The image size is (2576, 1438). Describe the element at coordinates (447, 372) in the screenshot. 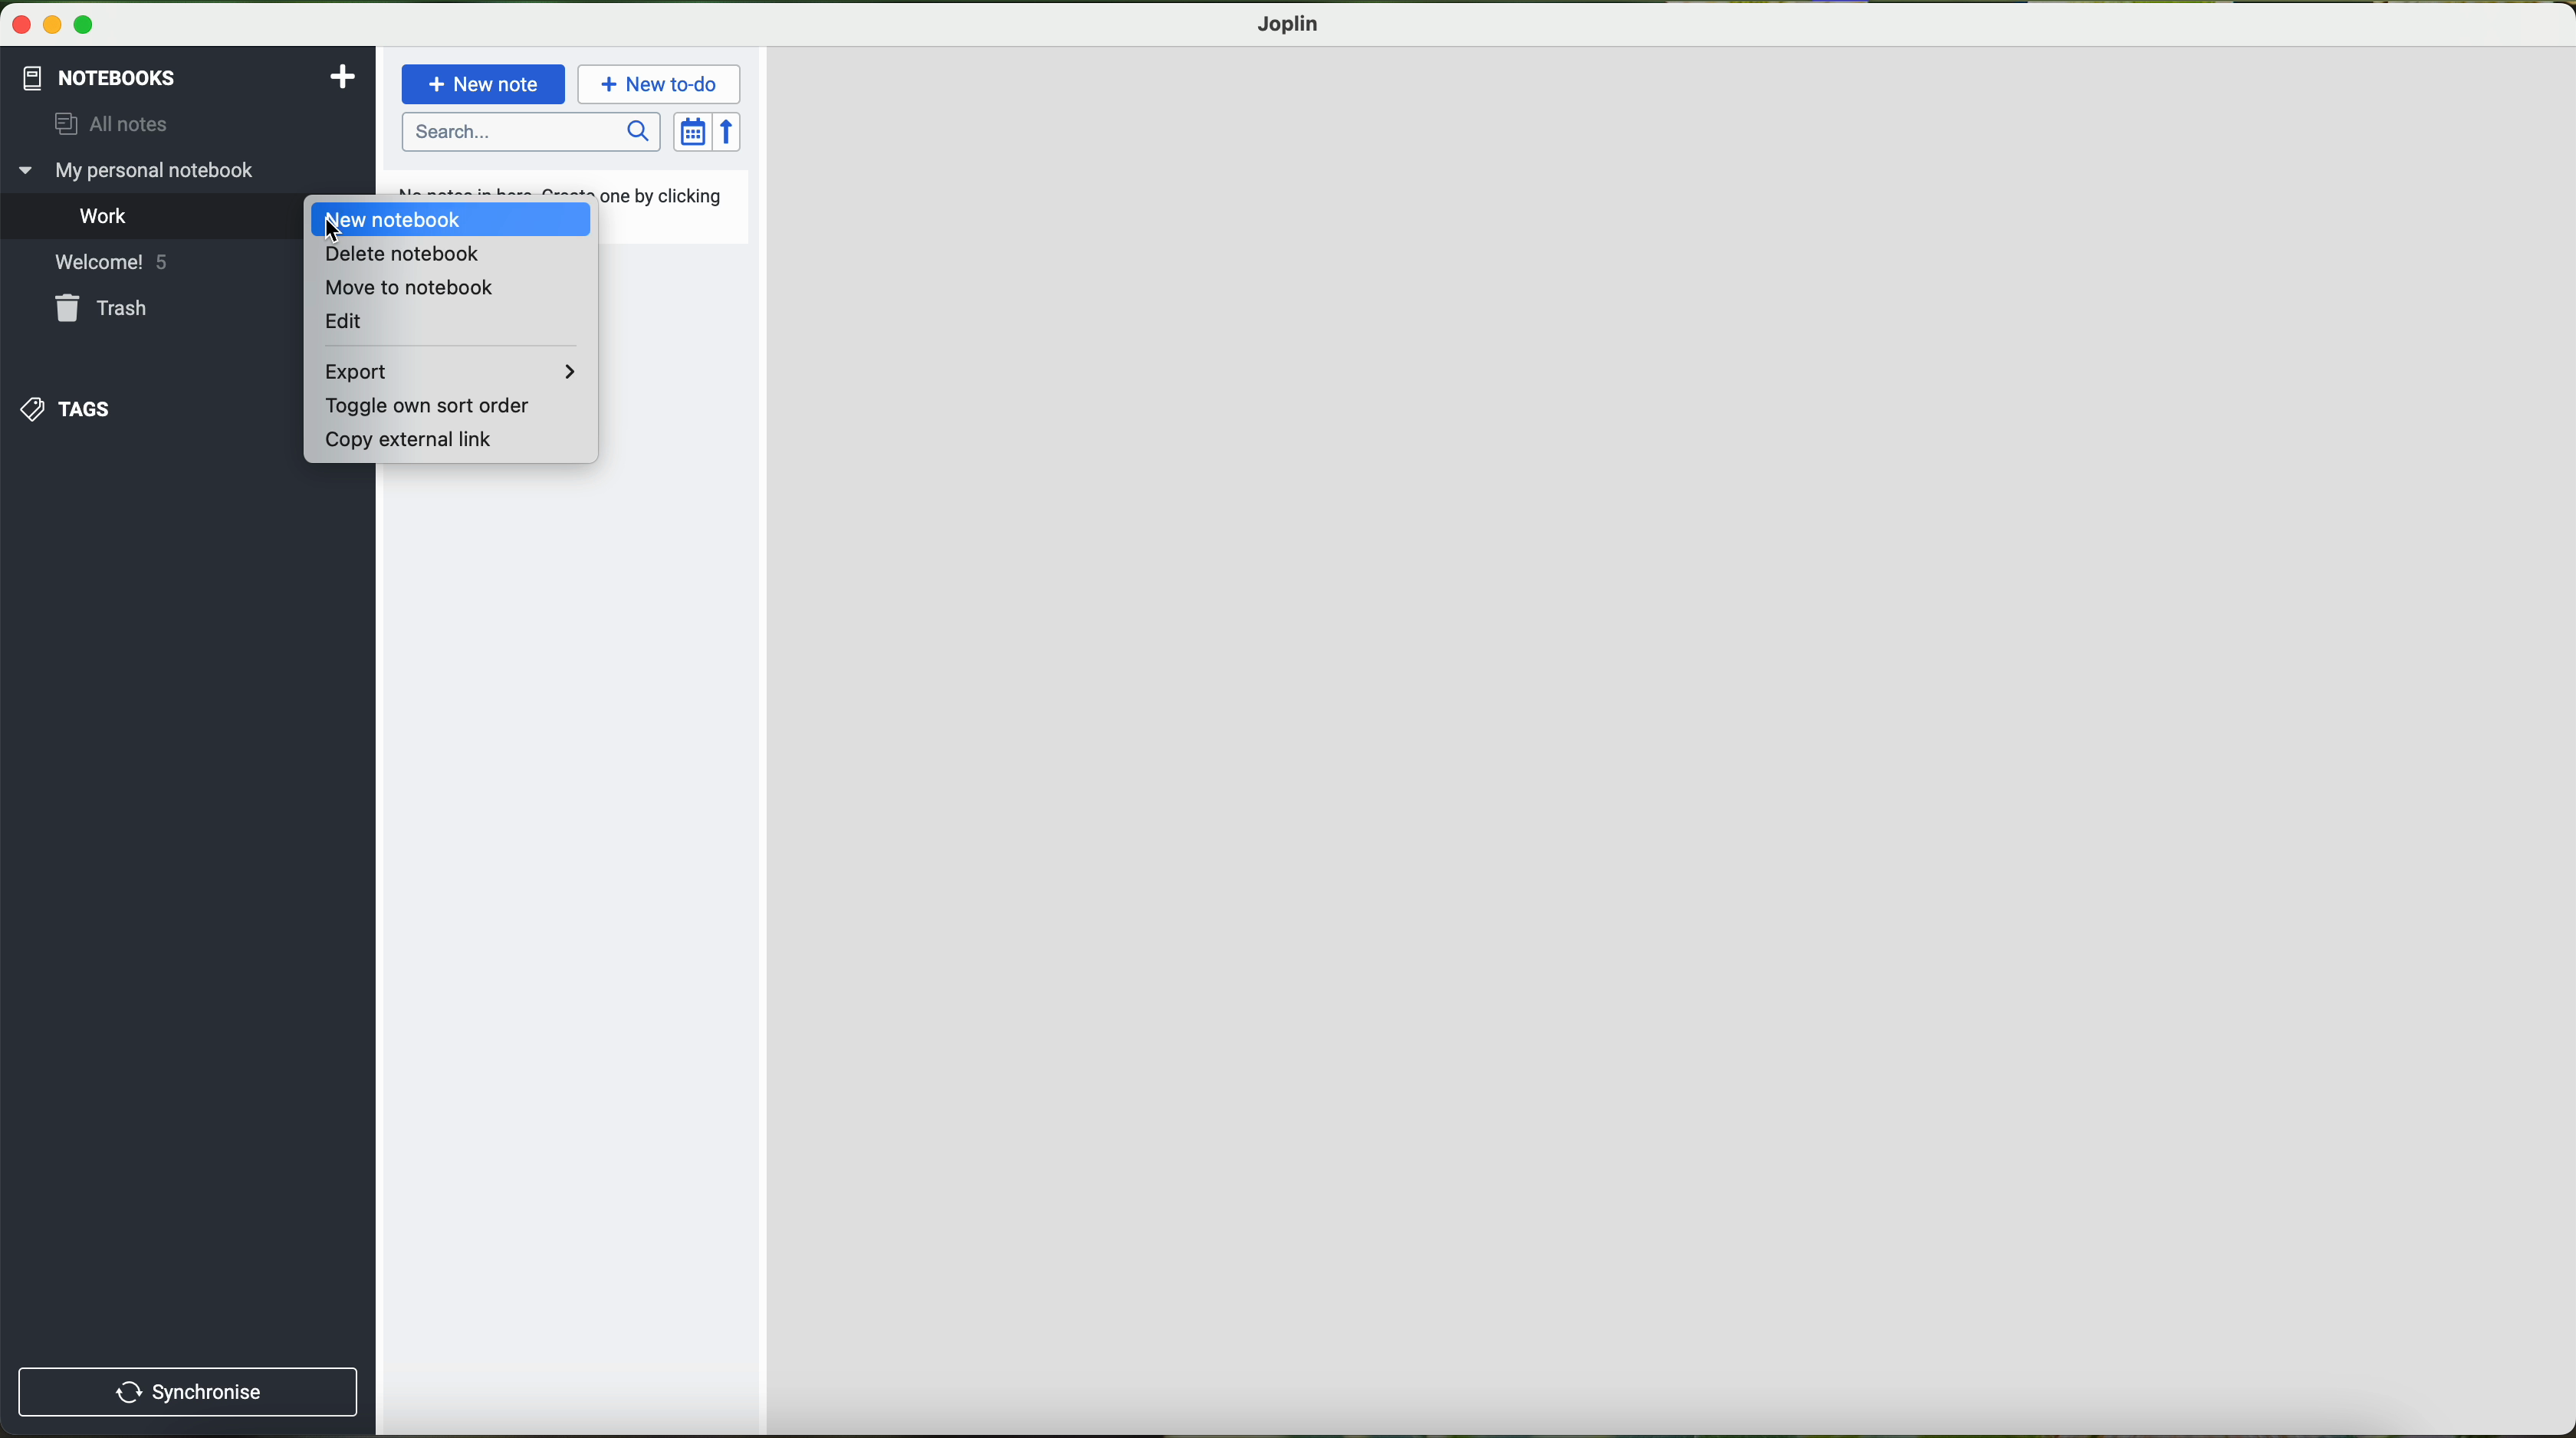

I see `export` at that location.